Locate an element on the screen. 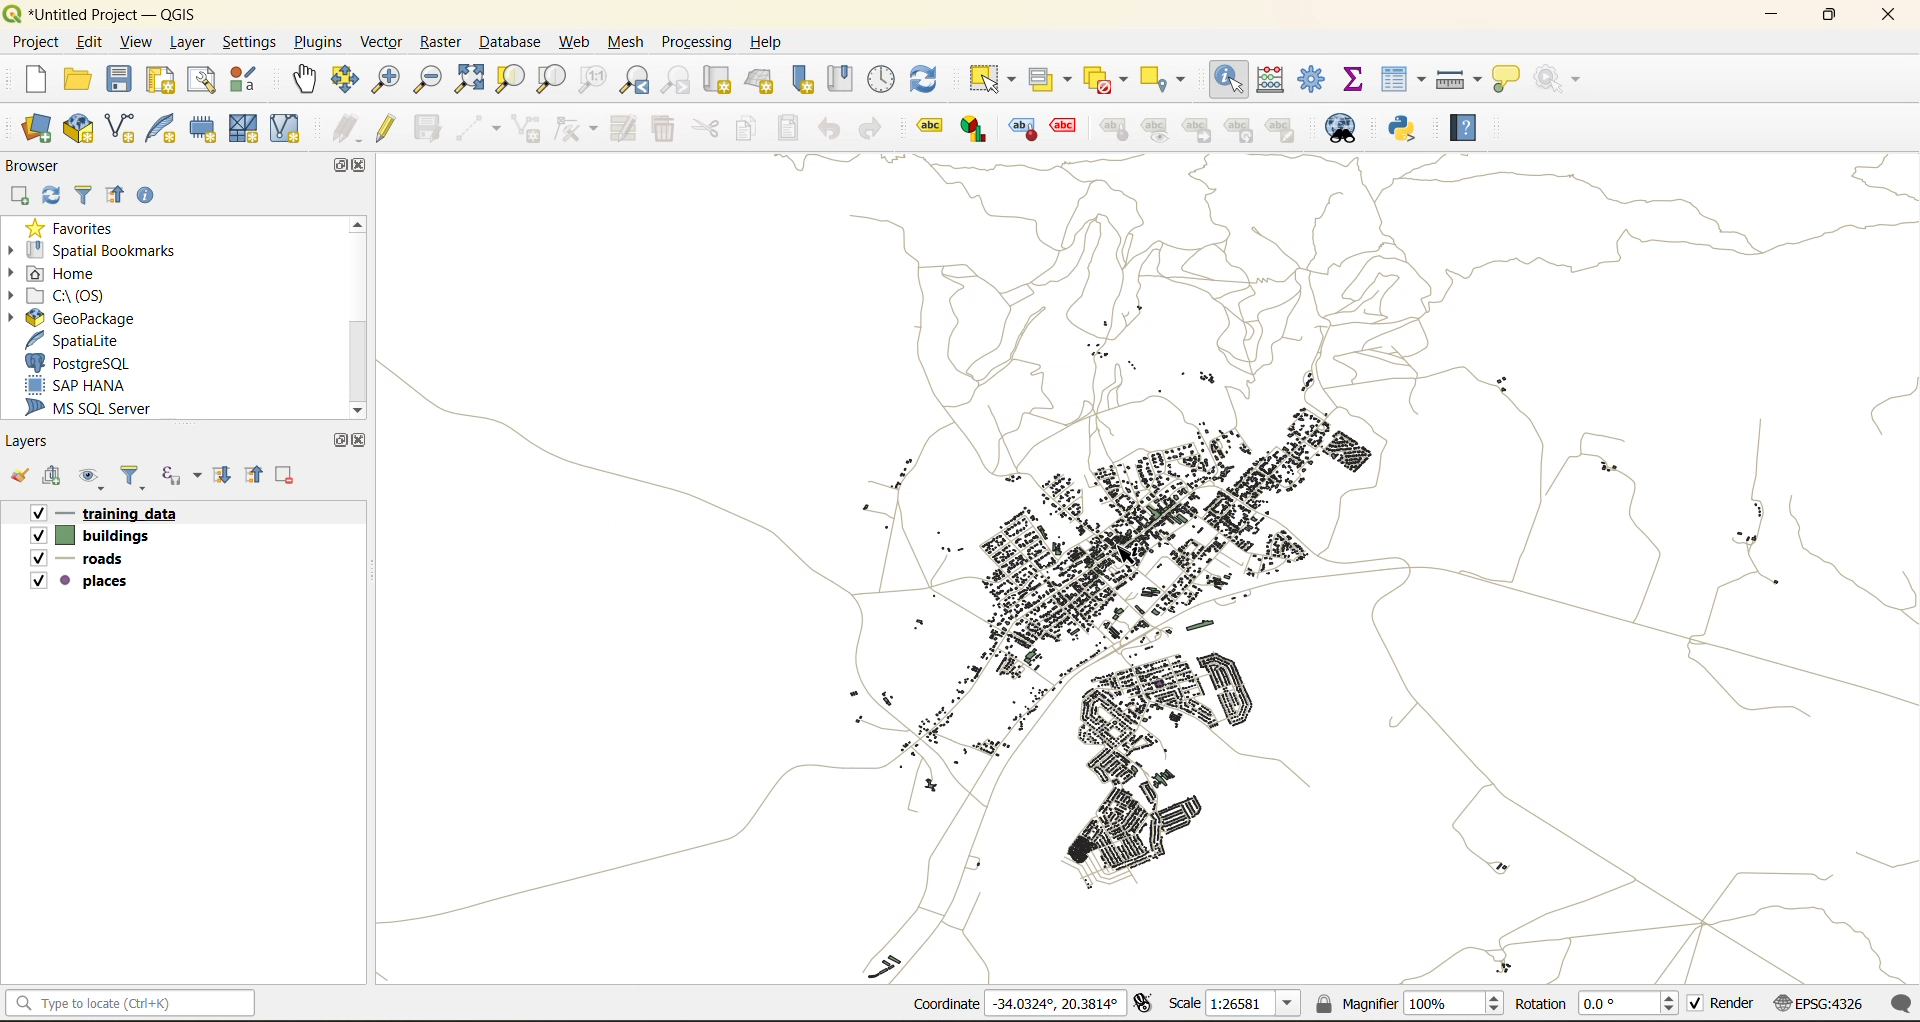 The height and width of the screenshot is (1022, 1920). deselect value is located at coordinates (1108, 82).